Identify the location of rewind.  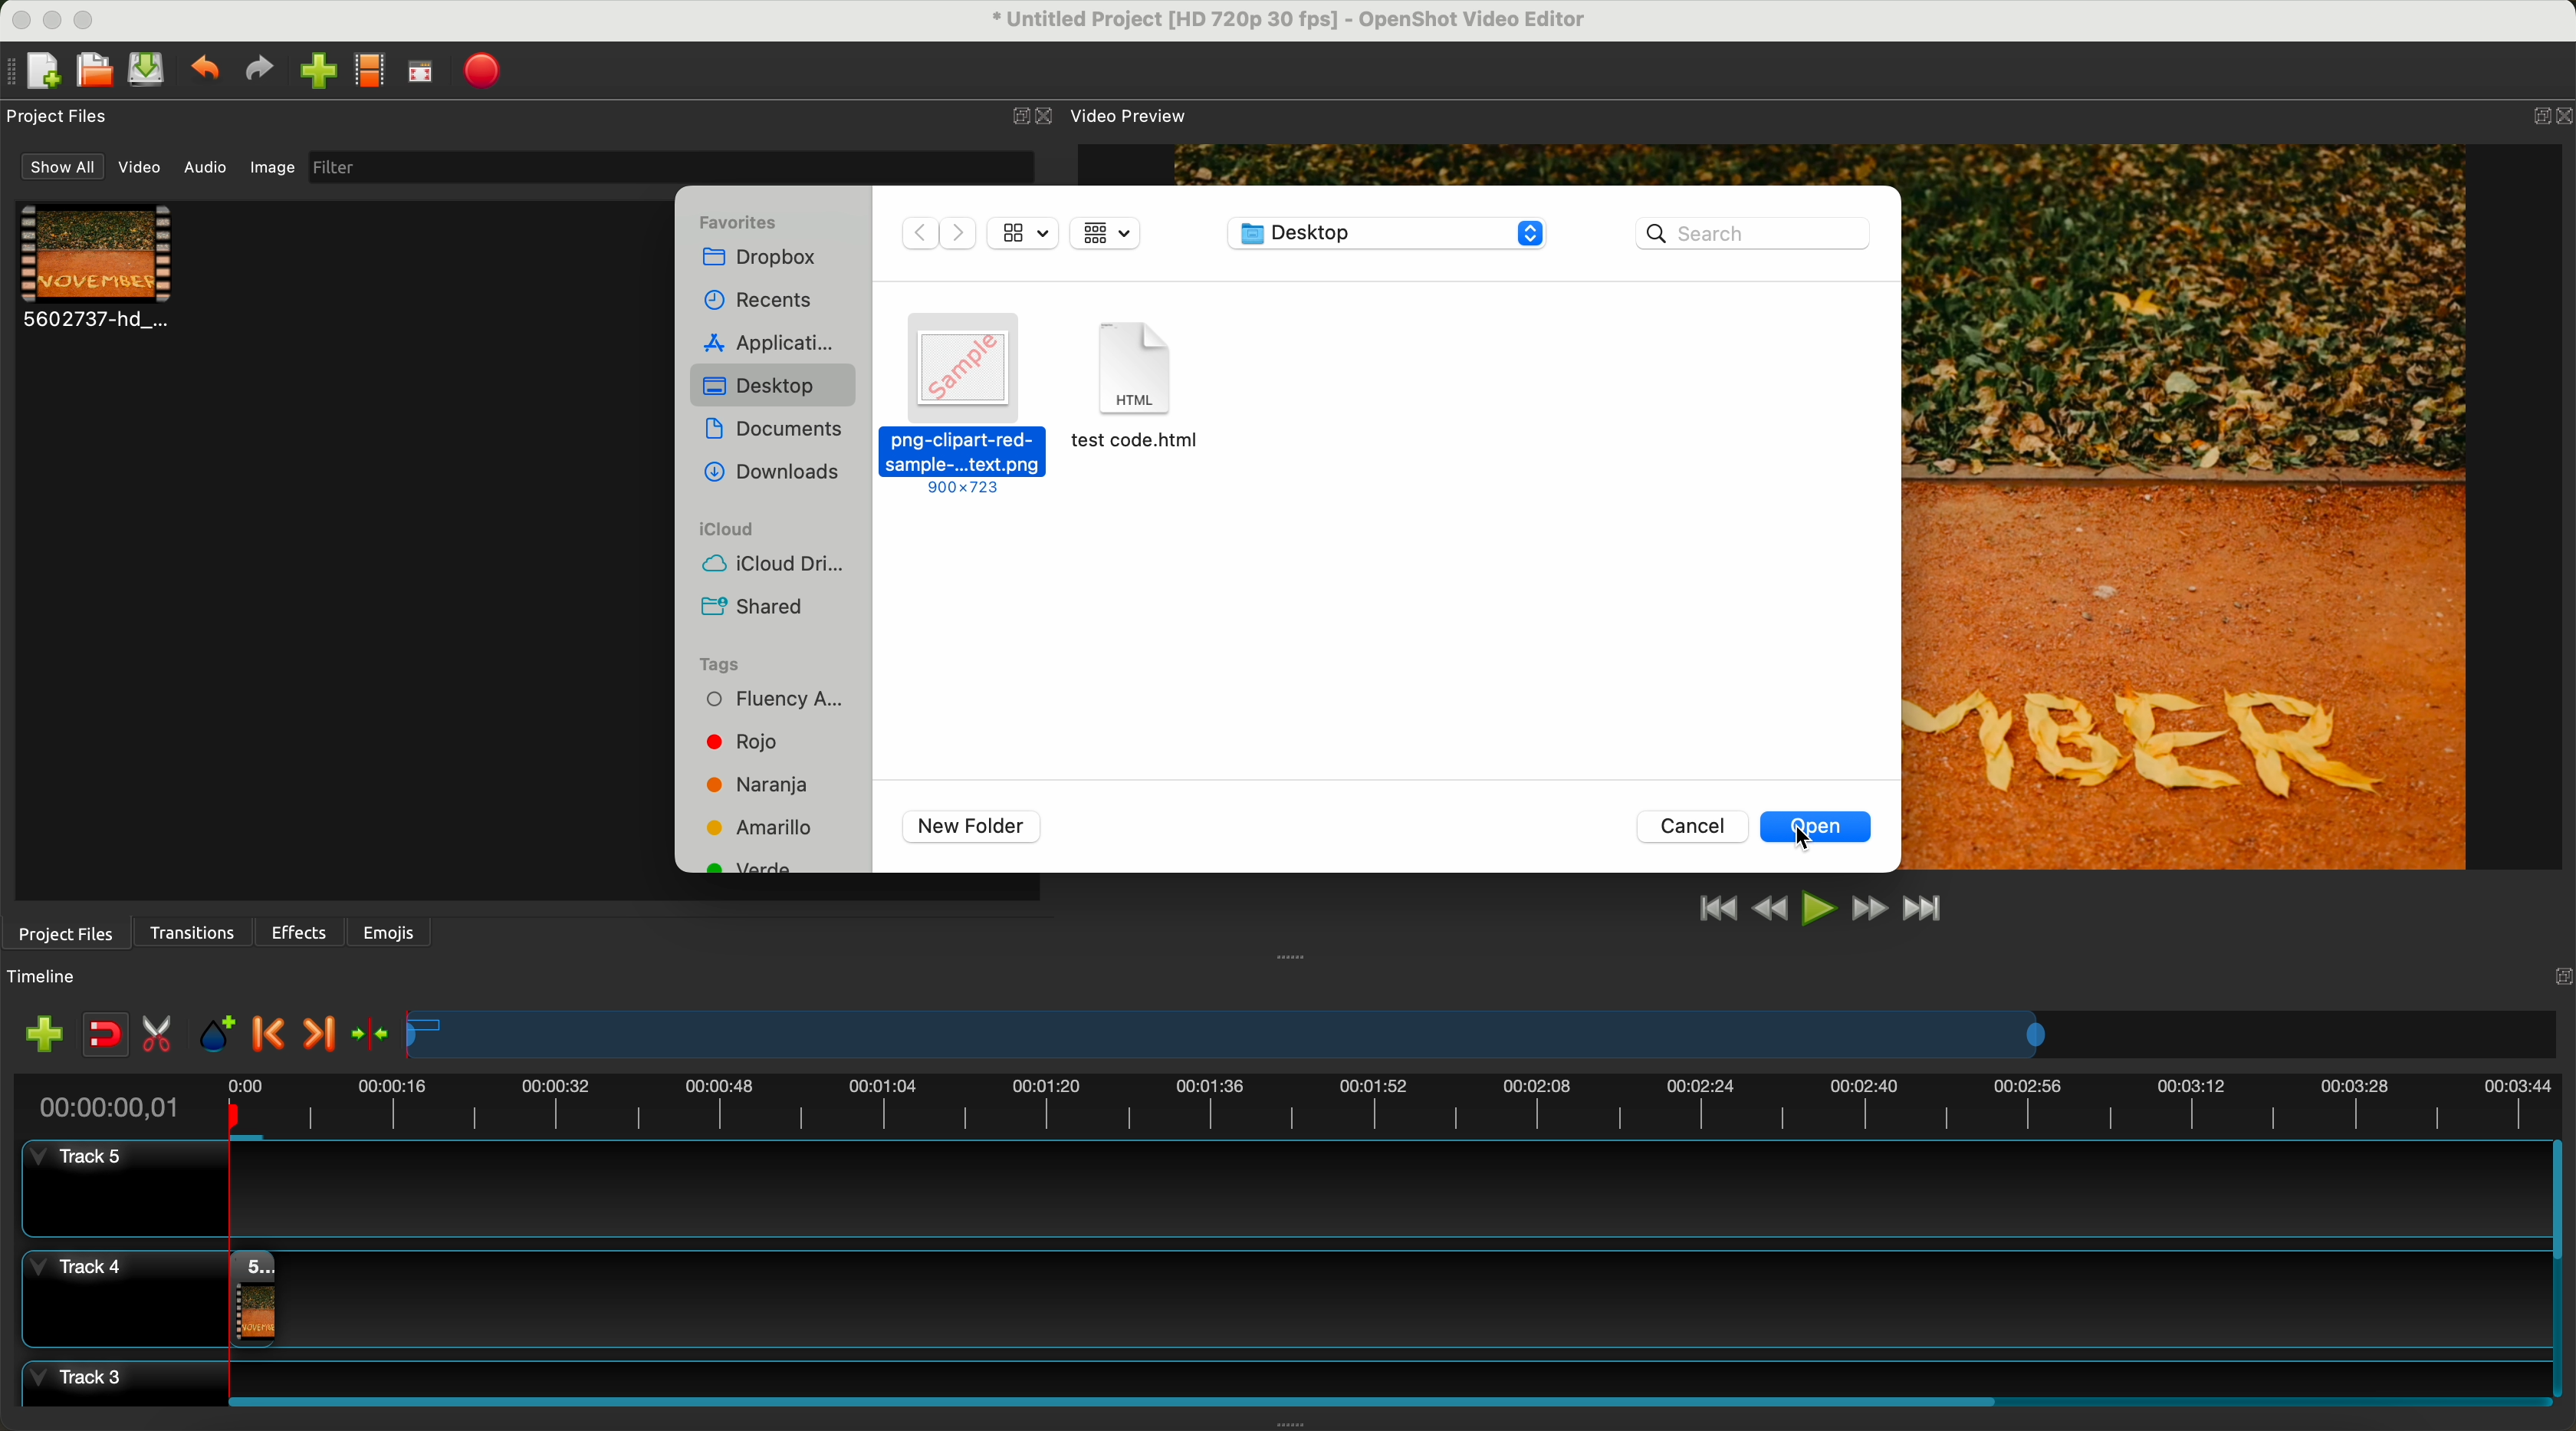
(1768, 911).